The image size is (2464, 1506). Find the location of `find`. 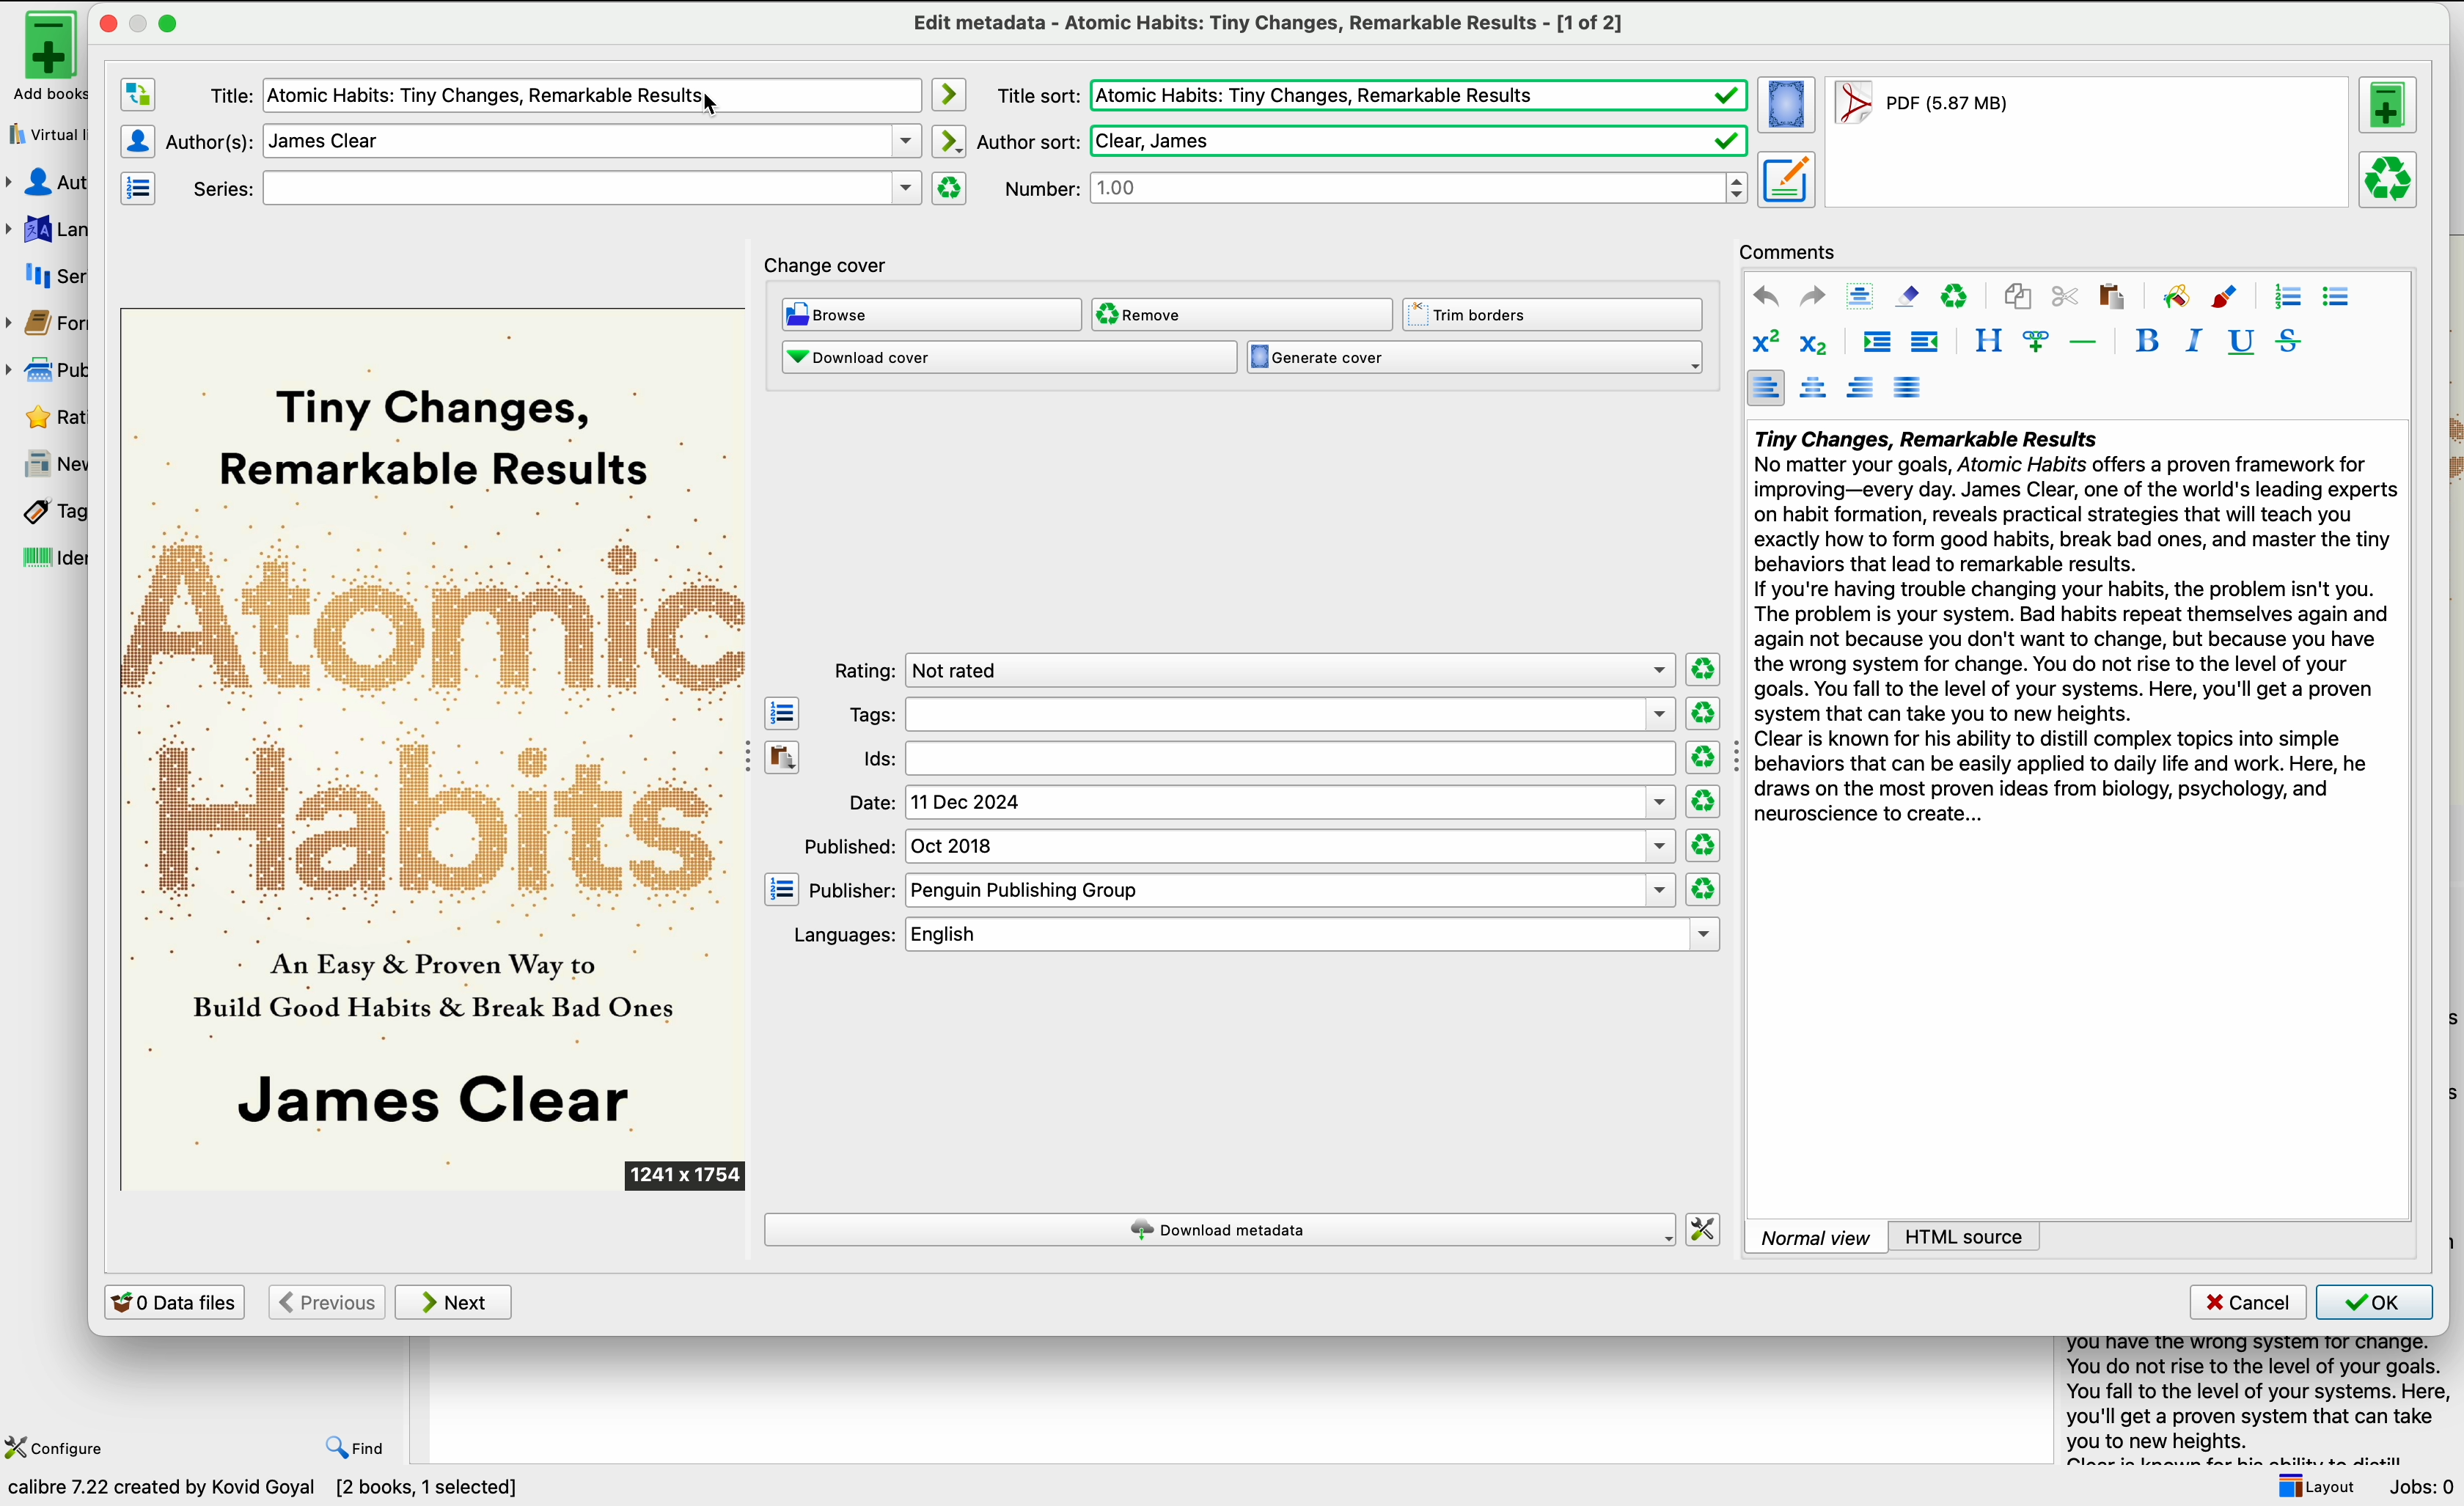

find is located at coordinates (357, 1450).